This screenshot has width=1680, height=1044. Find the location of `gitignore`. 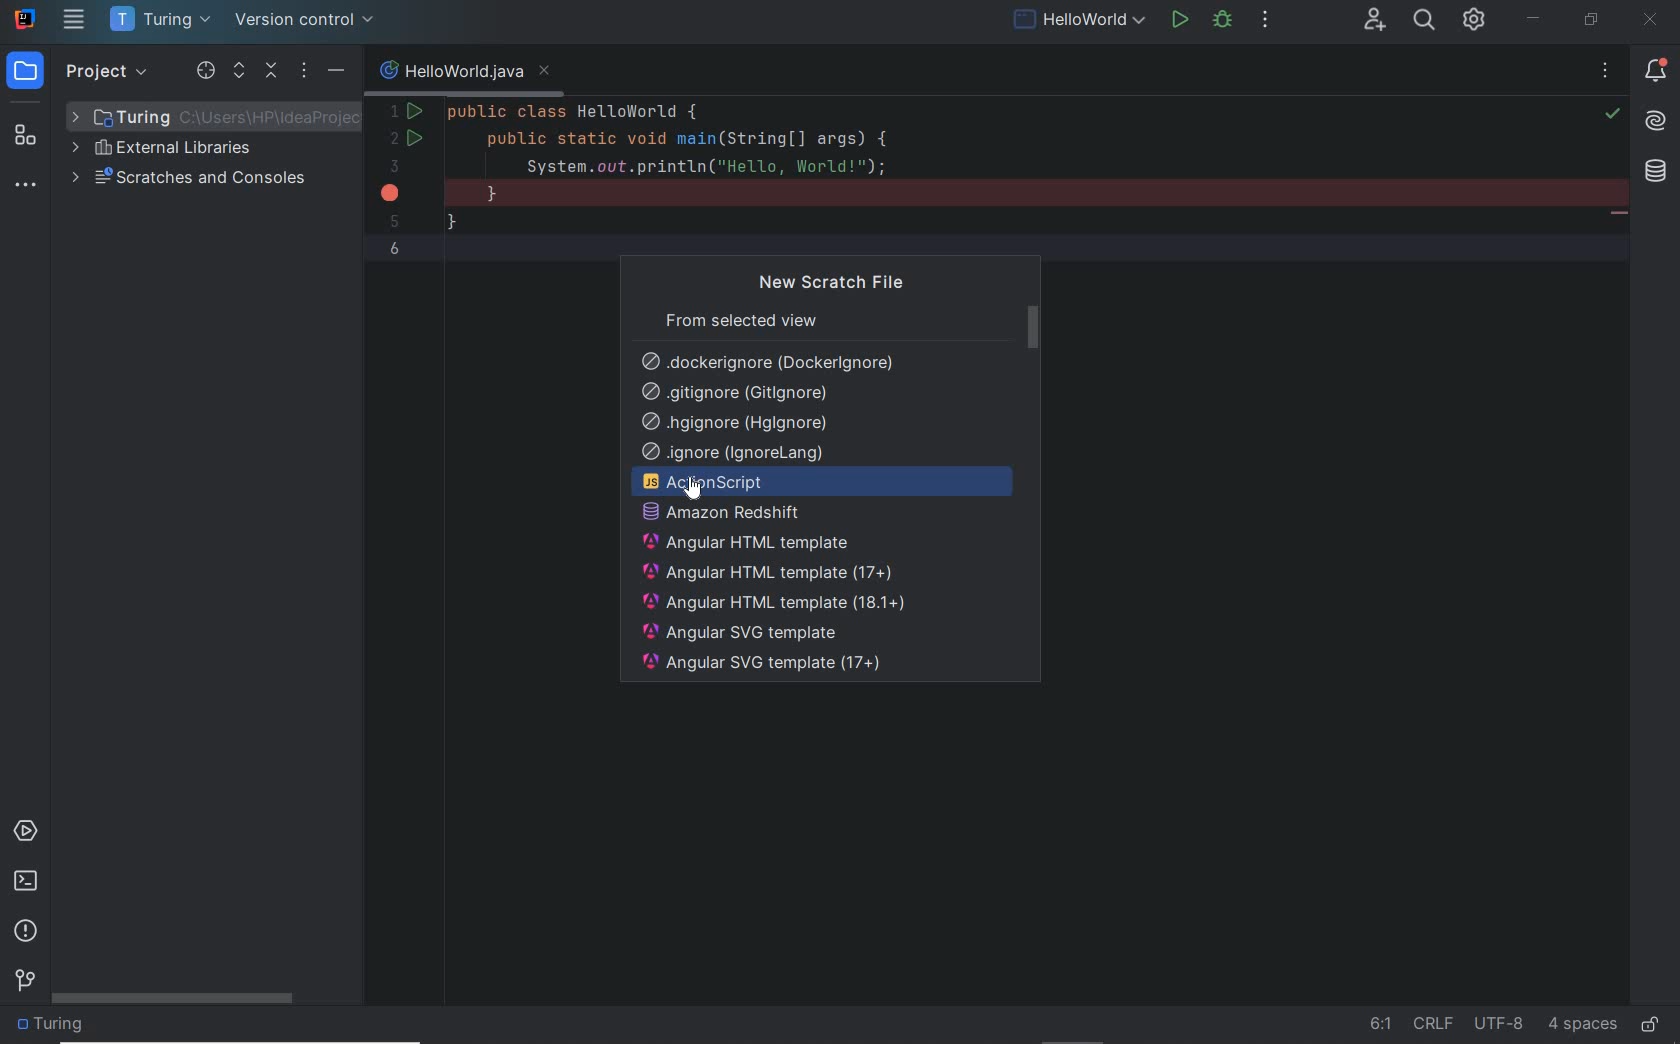

gitignore is located at coordinates (733, 394).